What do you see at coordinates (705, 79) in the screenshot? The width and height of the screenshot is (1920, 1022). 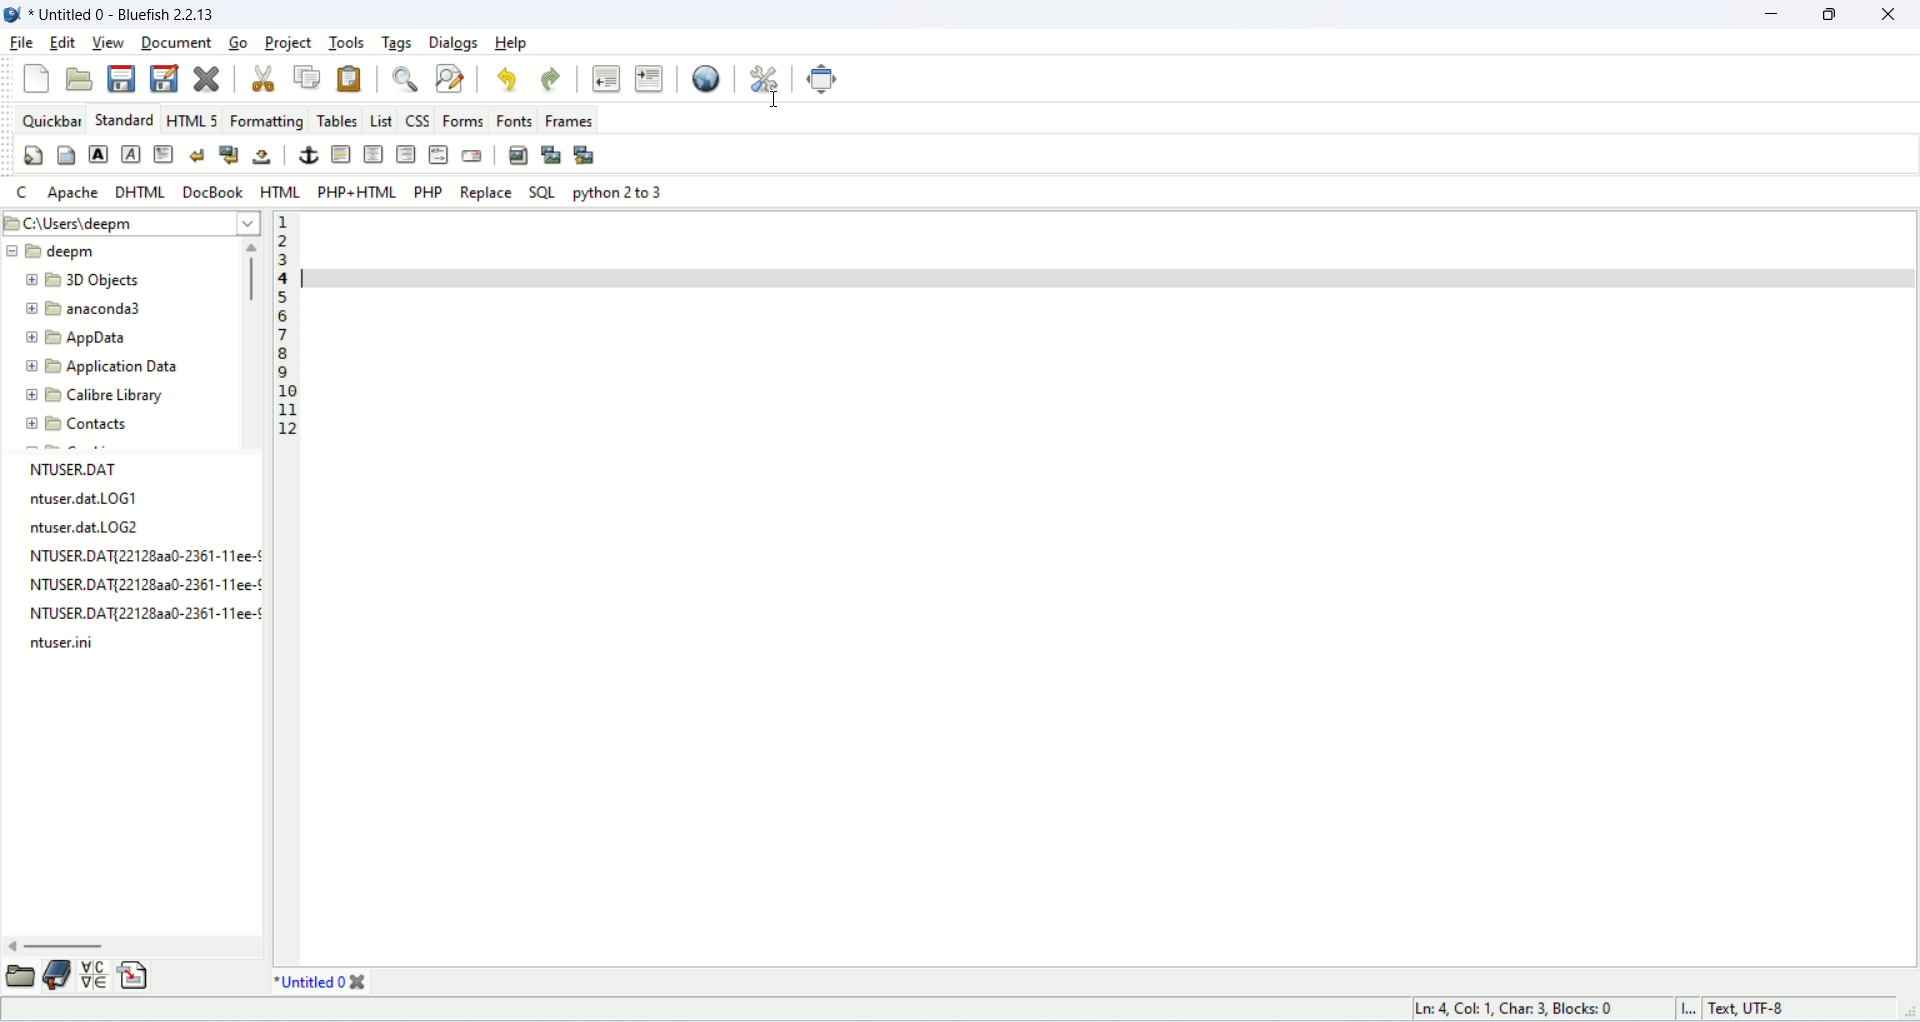 I see `preview in browser` at bounding box center [705, 79].